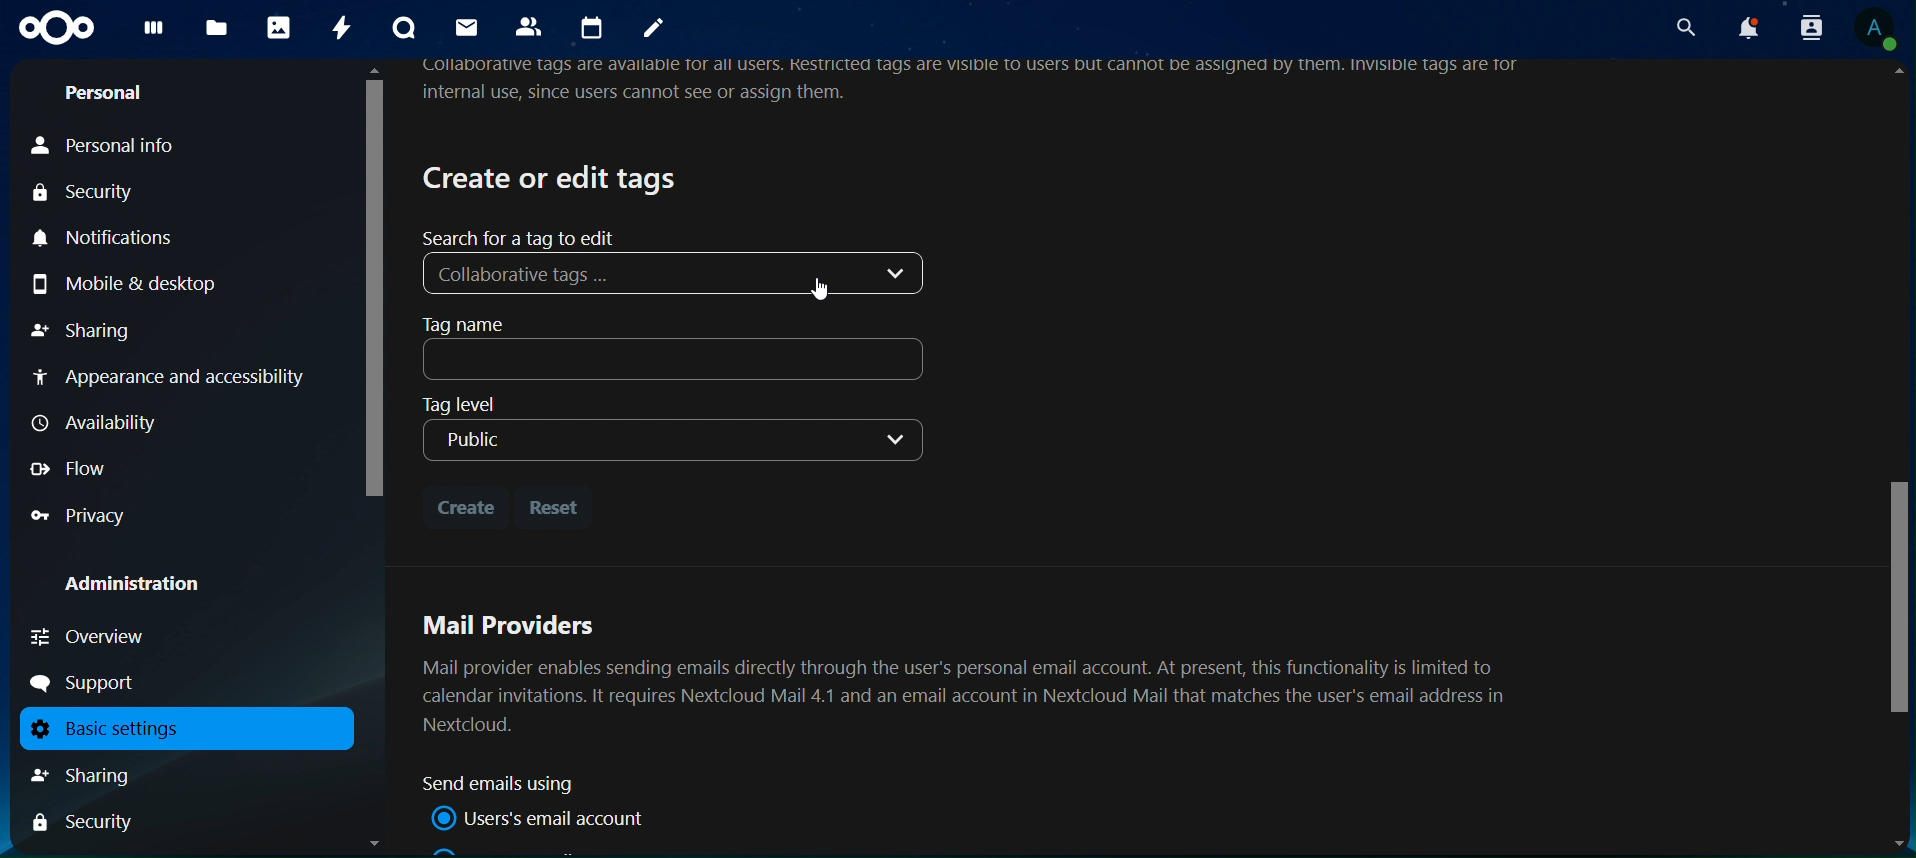 The image size is (1916, 858). What do you see at coordinates (84, 824) in the screenshot?
I see `Security` at bounding box center [84, 824].